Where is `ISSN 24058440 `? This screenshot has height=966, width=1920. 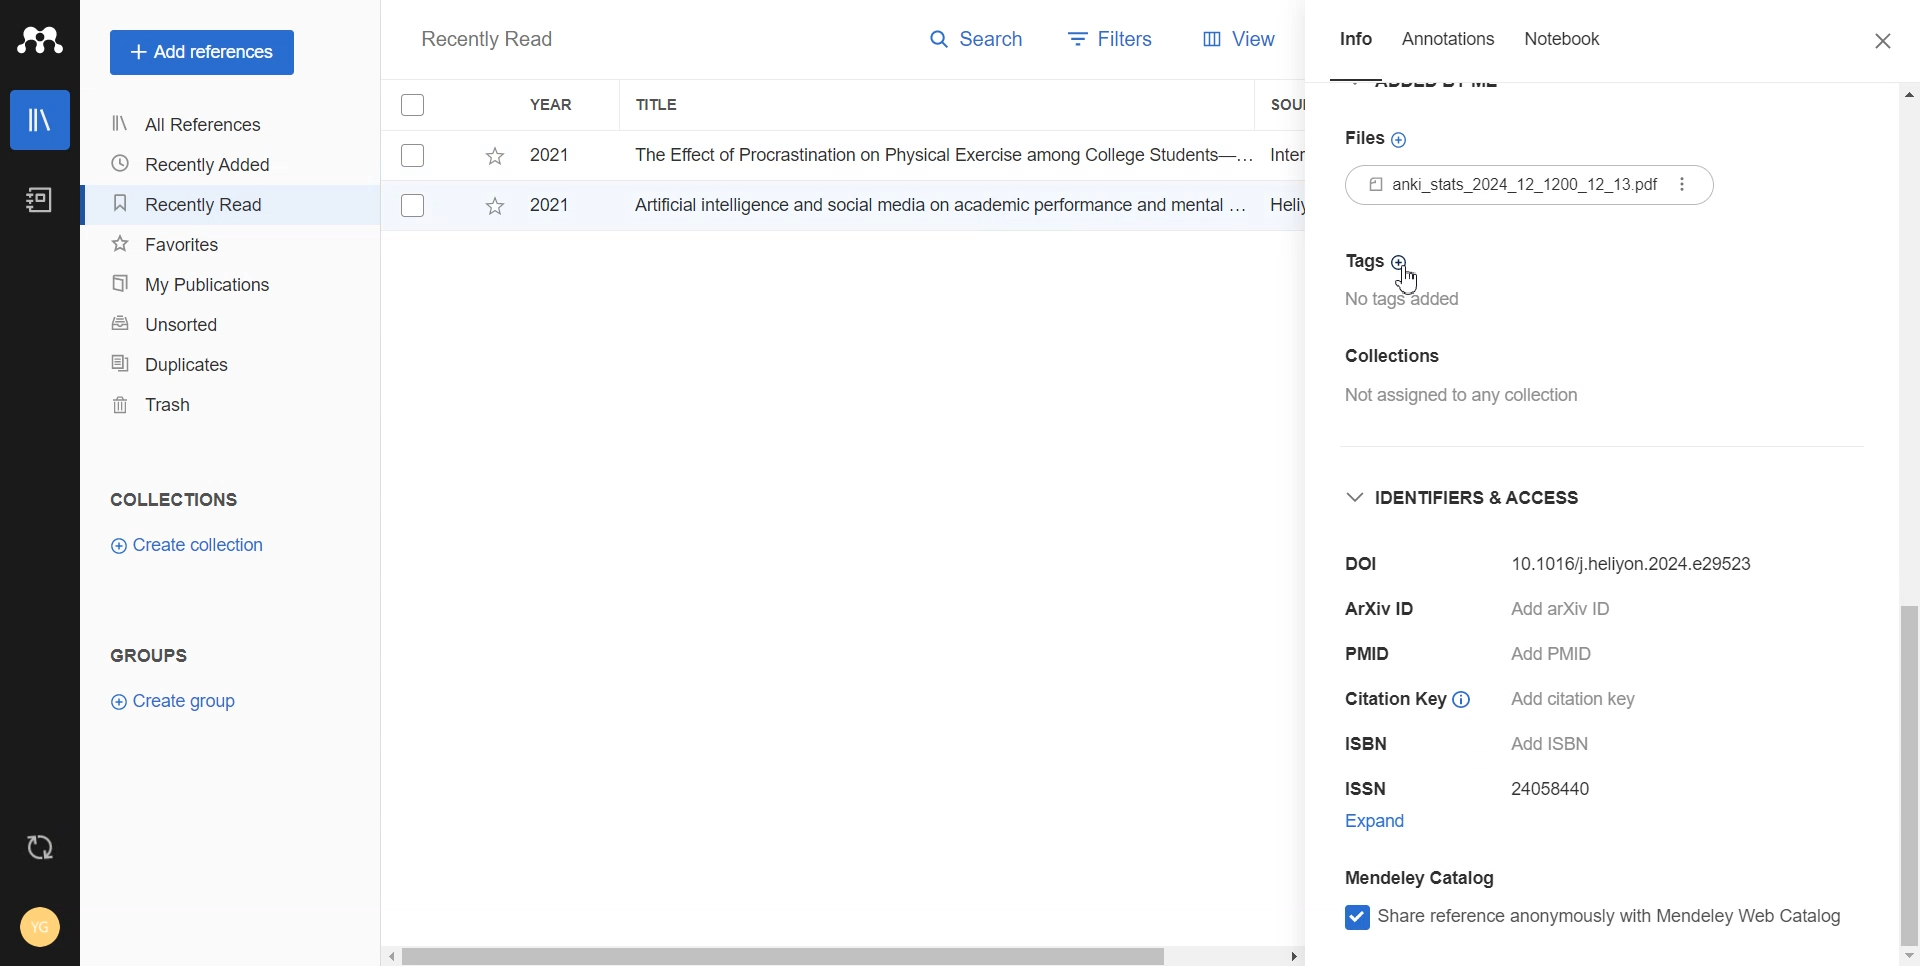 ISSN 24058440  is located at coordinates (1475, 789).